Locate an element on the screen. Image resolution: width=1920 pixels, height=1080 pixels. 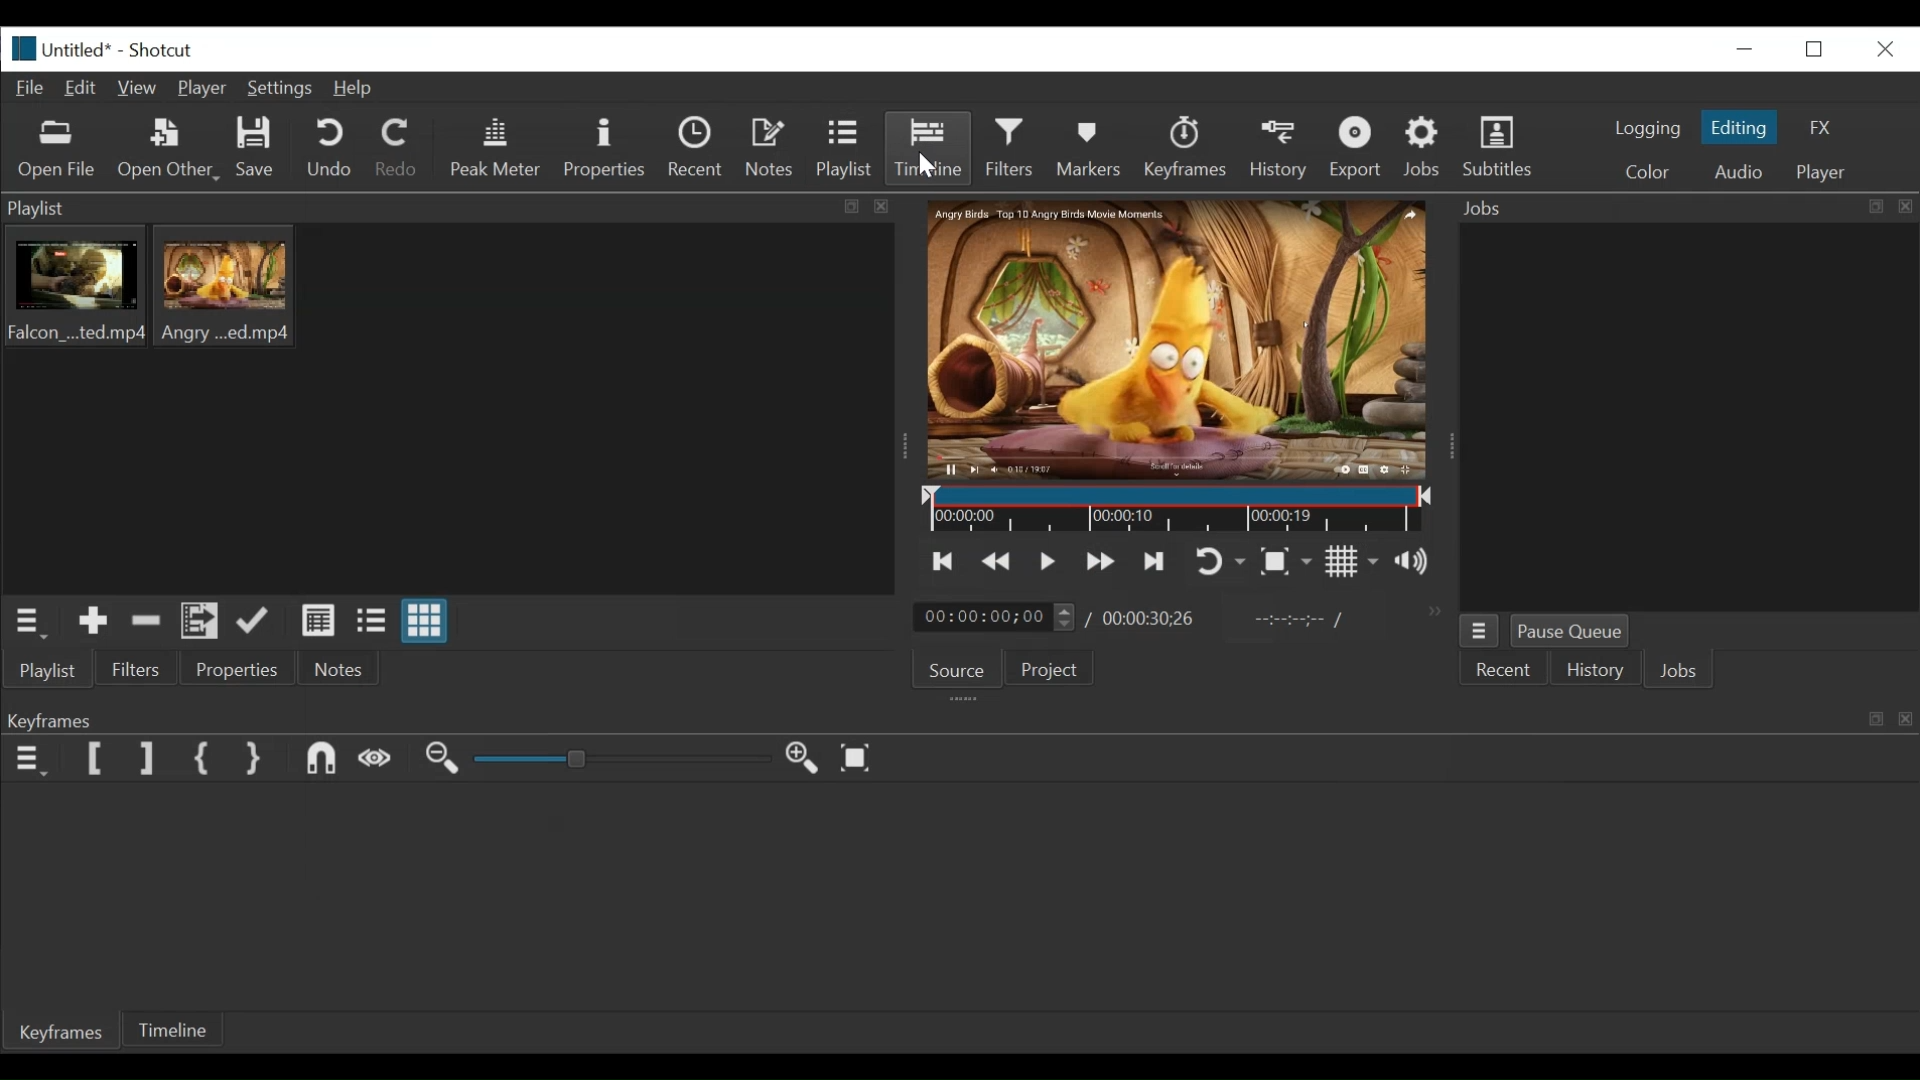
File name is located at coordinates (80, 52).